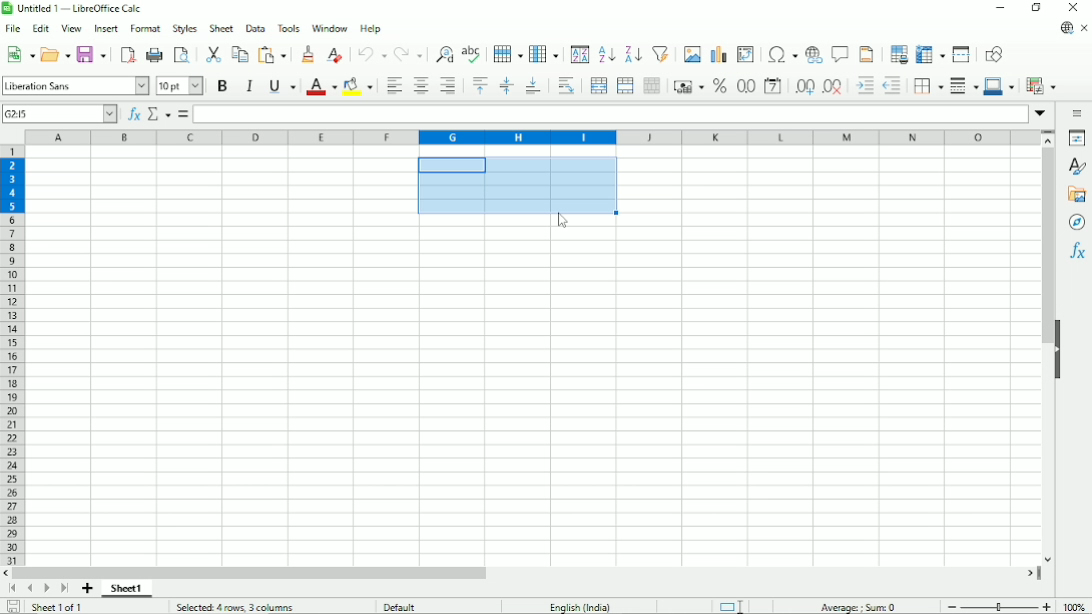 The height and width of the screenshot is (614, 1092). What do you see at coordinates (249, 86) in the screenshot?
I see `Italic` at bounding box center [249, 86].